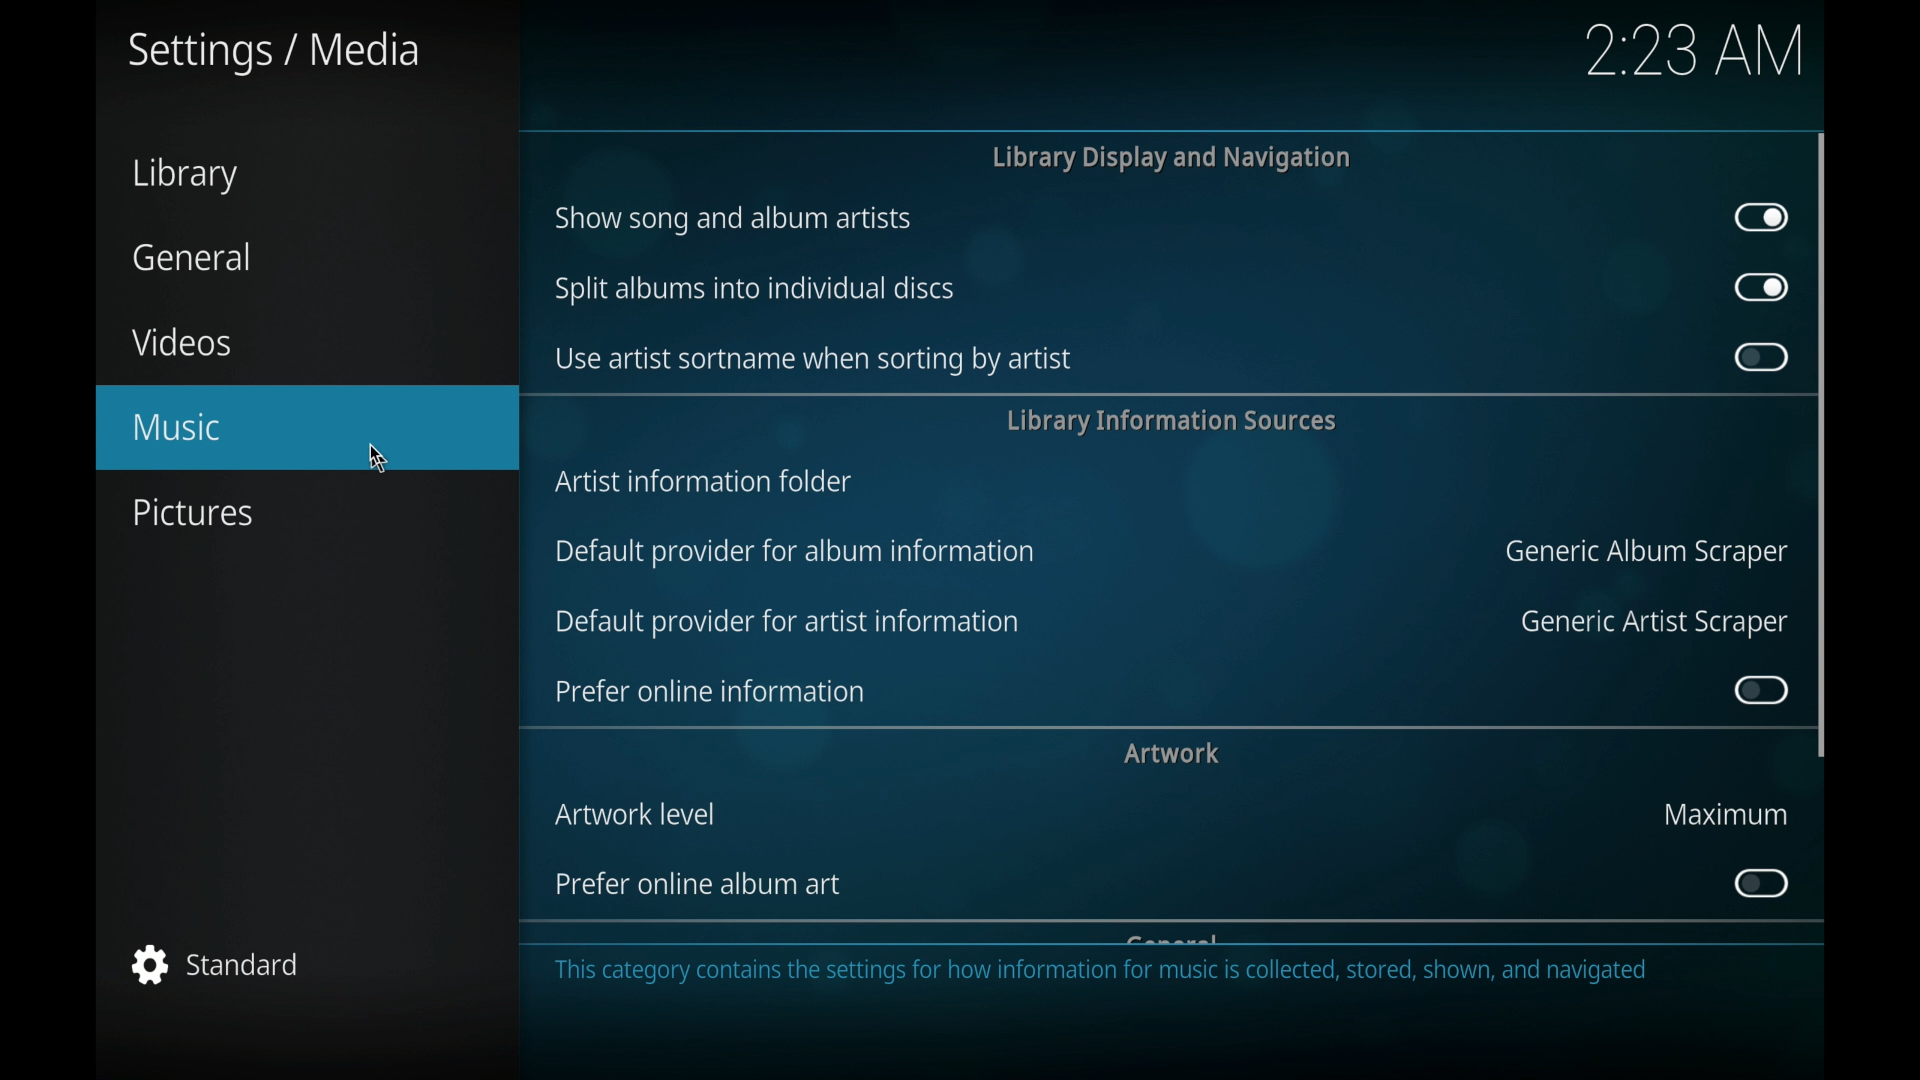  Describe the element at coordinates (704, 482) in the screenshot. I see `artist information folder` at that location.